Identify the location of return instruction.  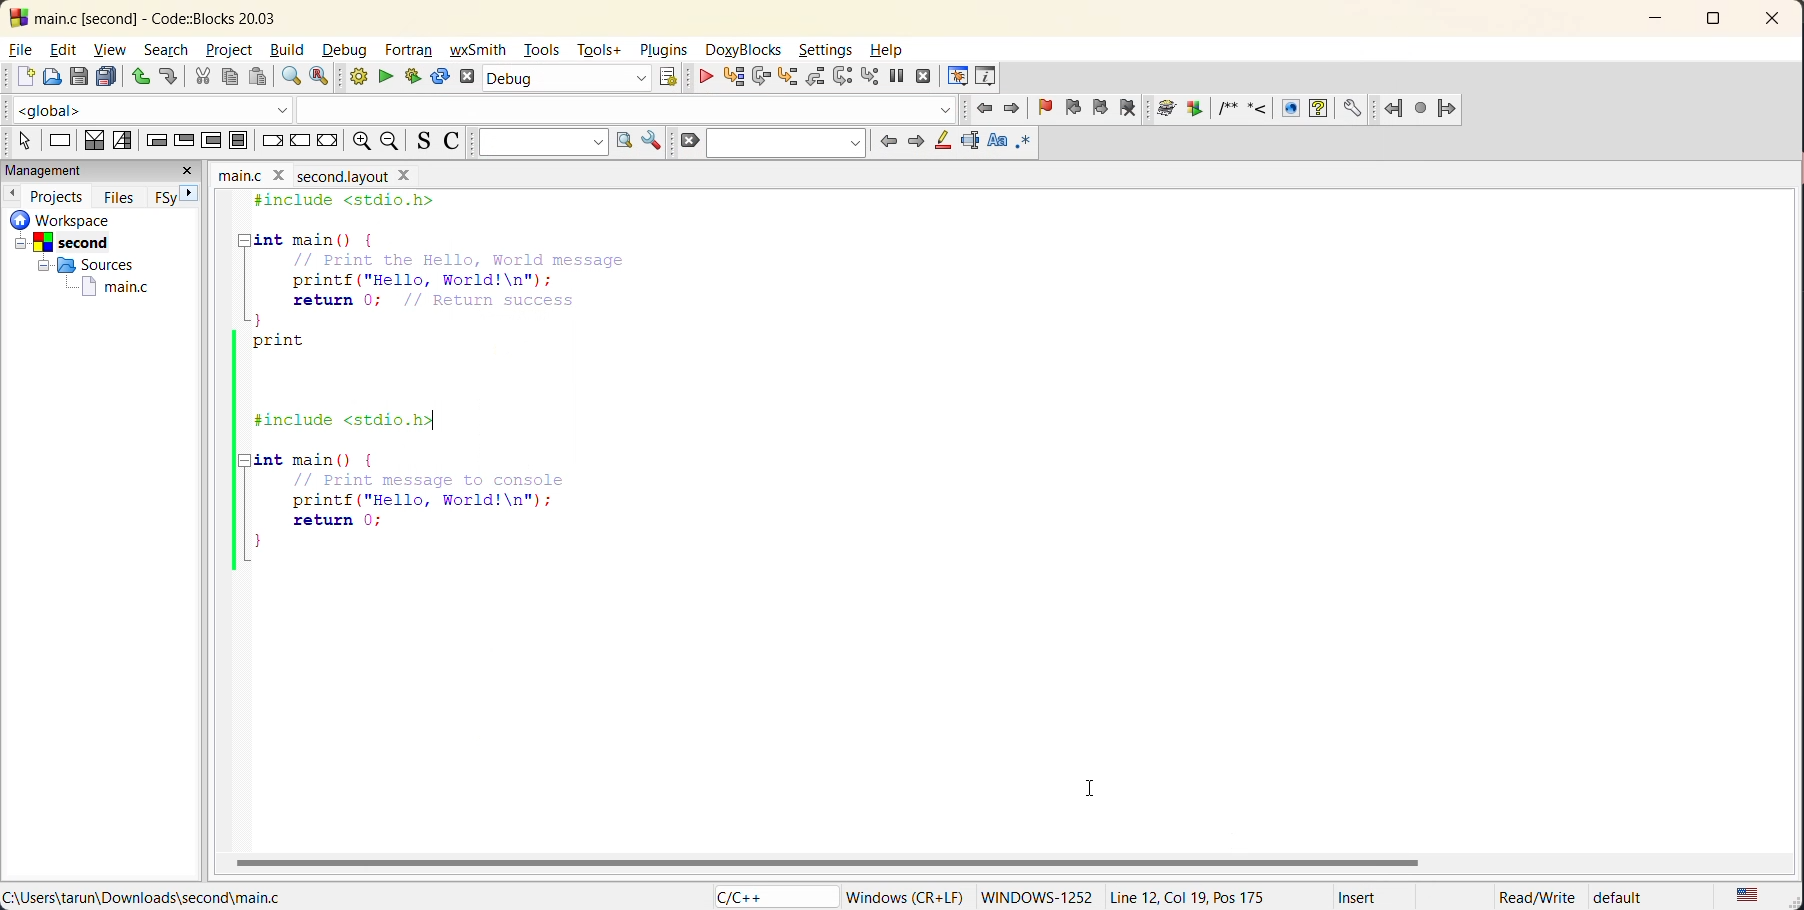
(328, 140).